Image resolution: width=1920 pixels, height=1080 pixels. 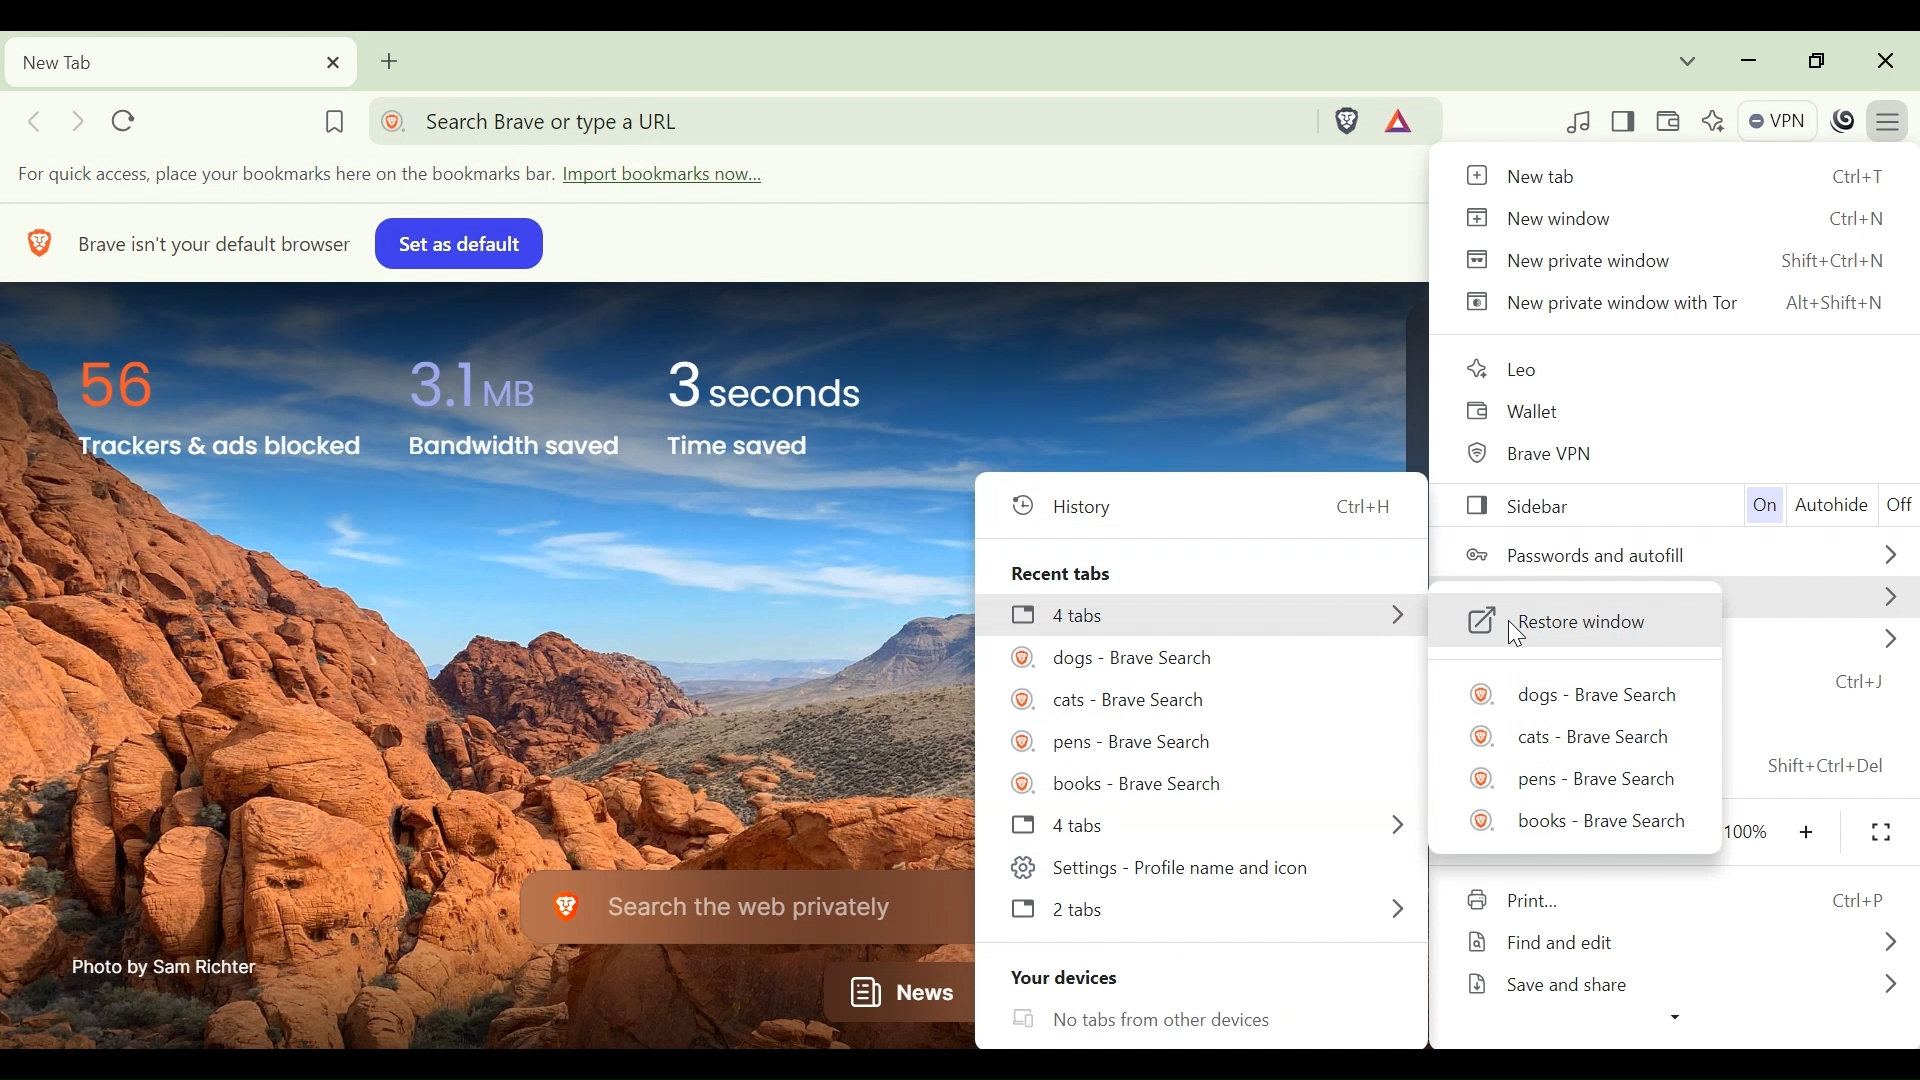 I want to click on News, so click(x=893, y=994).